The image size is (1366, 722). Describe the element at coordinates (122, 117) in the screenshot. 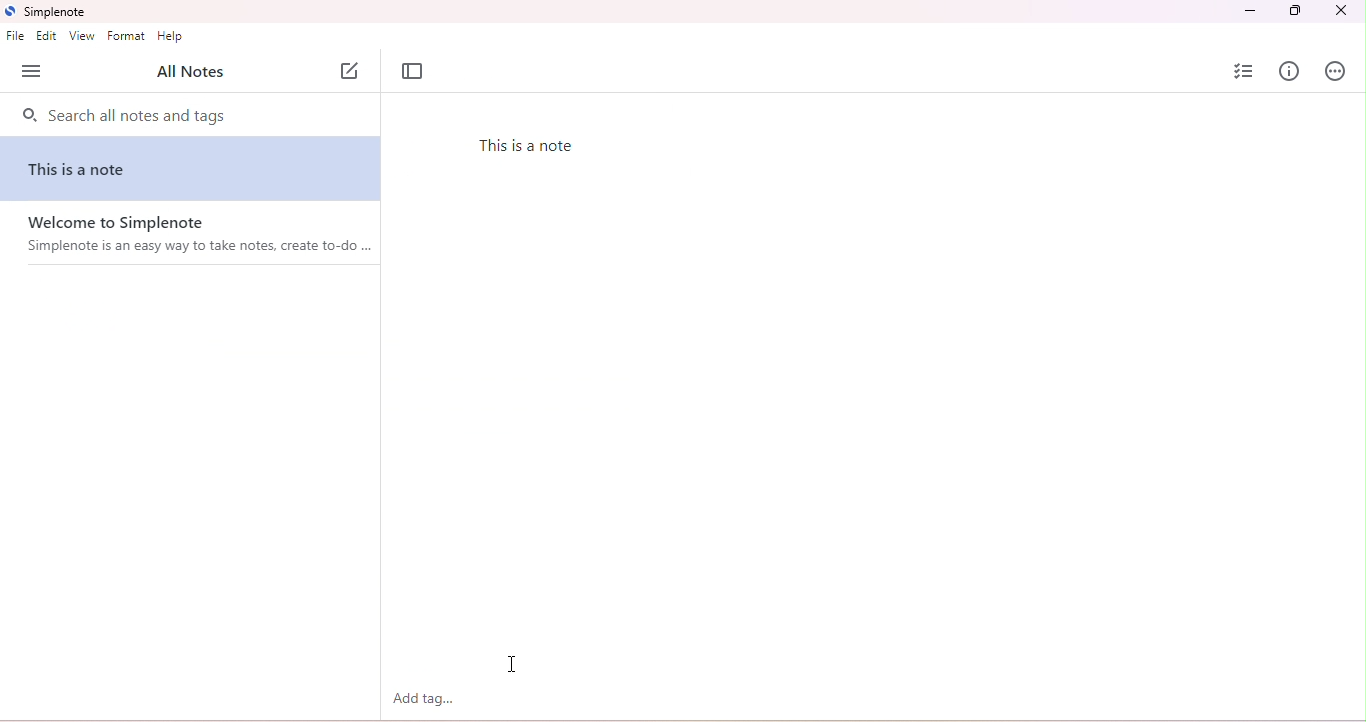

I see `search all note and tags` at that location.